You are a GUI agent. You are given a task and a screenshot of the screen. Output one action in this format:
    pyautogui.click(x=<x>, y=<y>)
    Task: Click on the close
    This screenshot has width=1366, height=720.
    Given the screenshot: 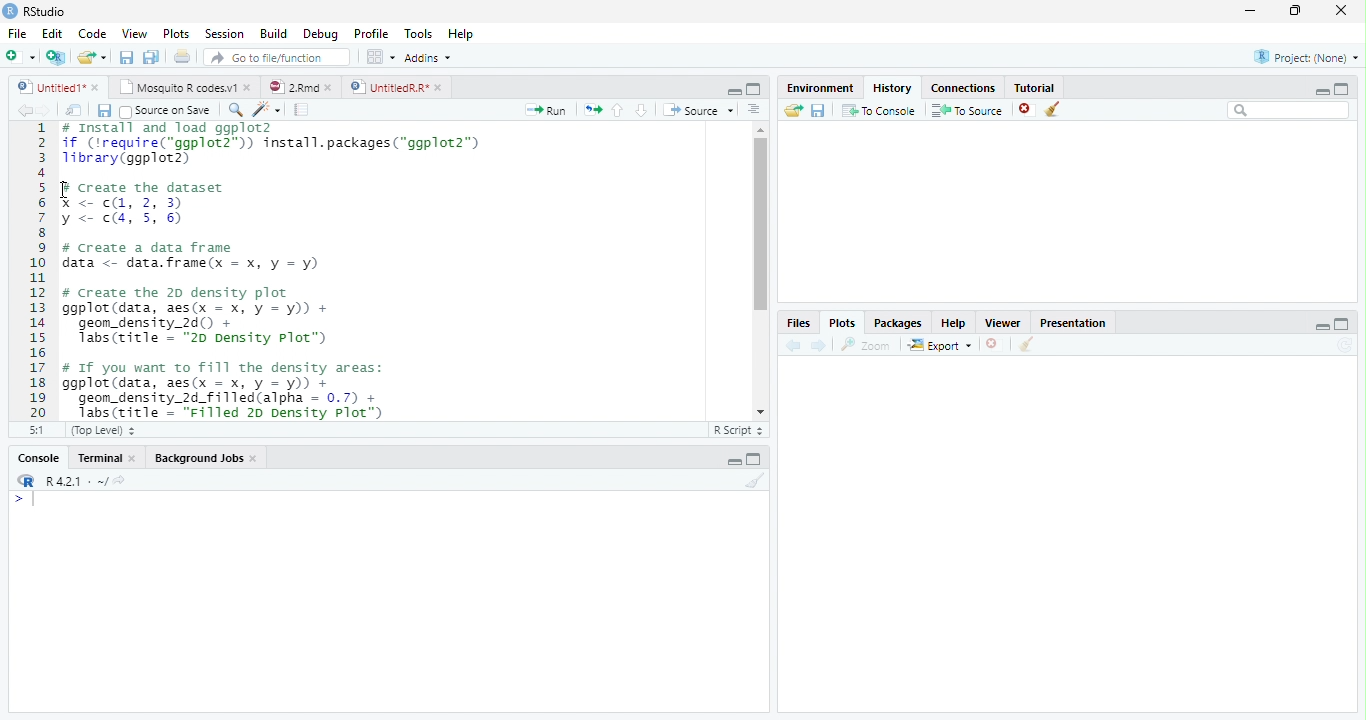 What is the action you would take?
    pyautogui.click(x=97, y=87)
    